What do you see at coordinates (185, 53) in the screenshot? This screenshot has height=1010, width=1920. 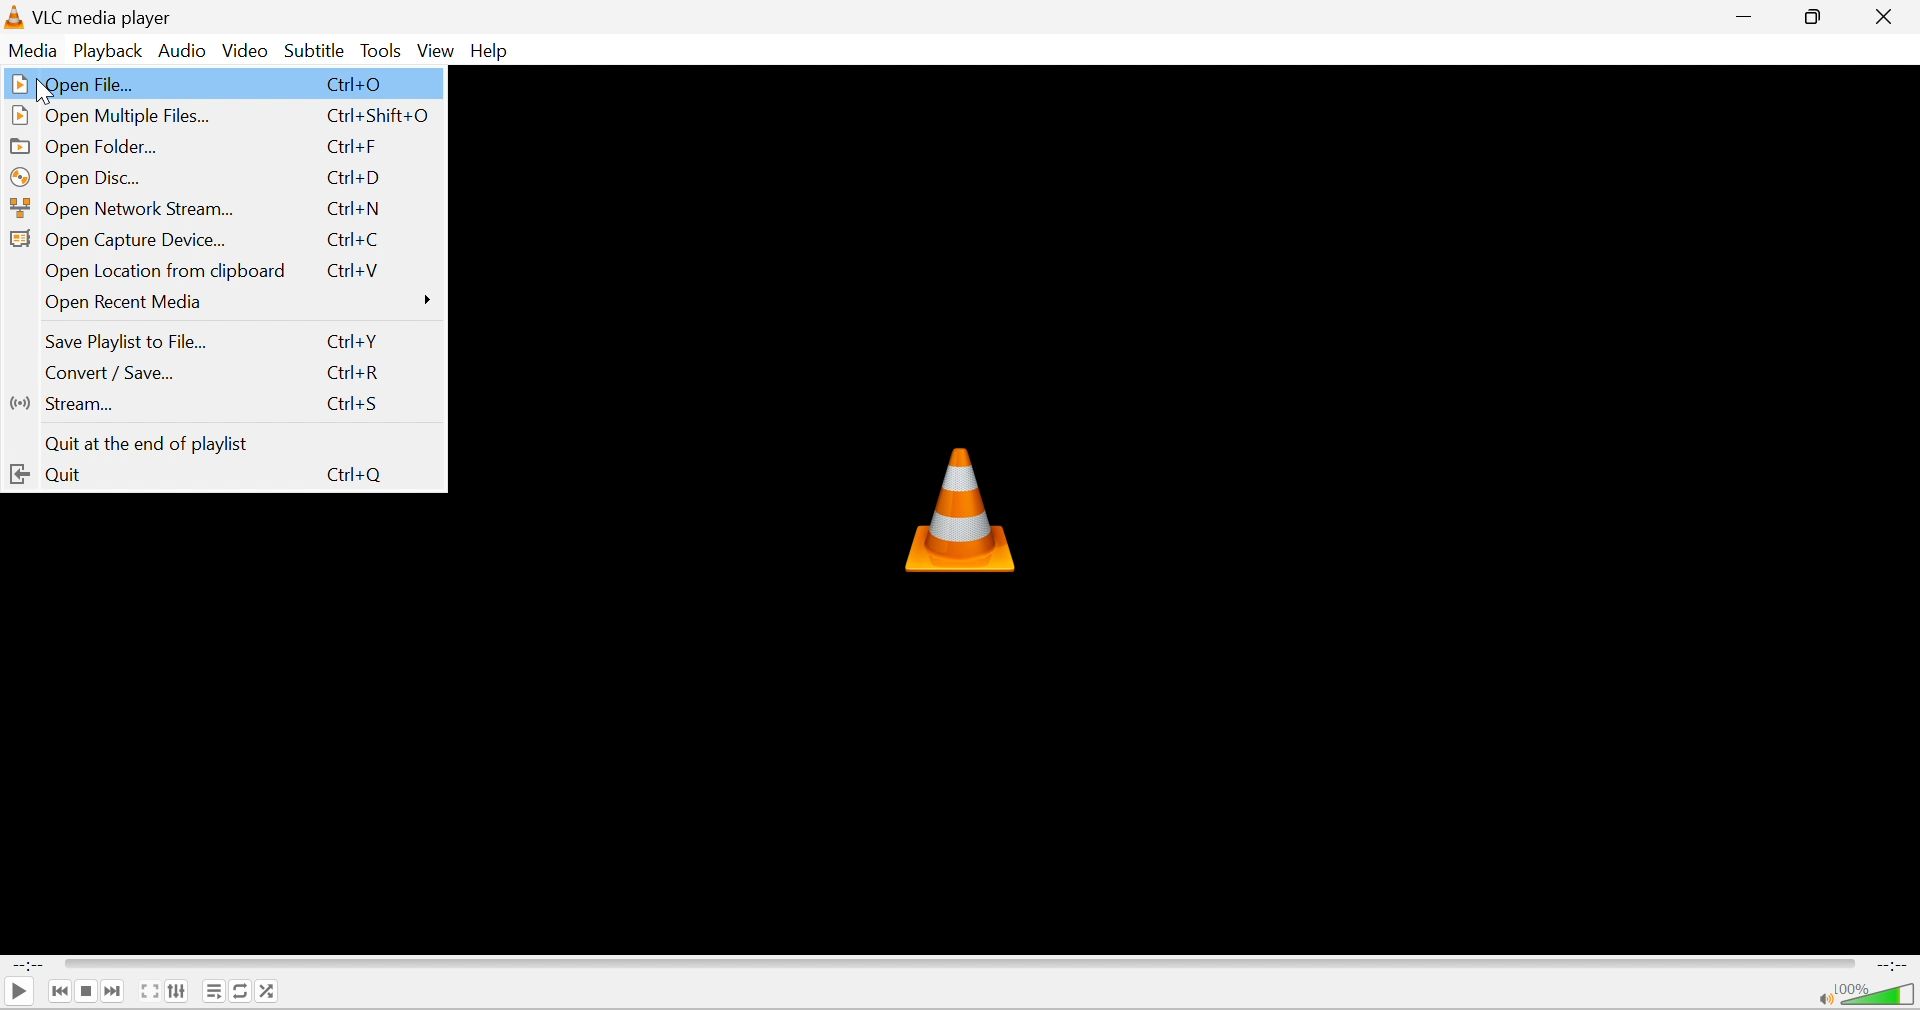 I see `Audio` at bounding box center [185, 53].